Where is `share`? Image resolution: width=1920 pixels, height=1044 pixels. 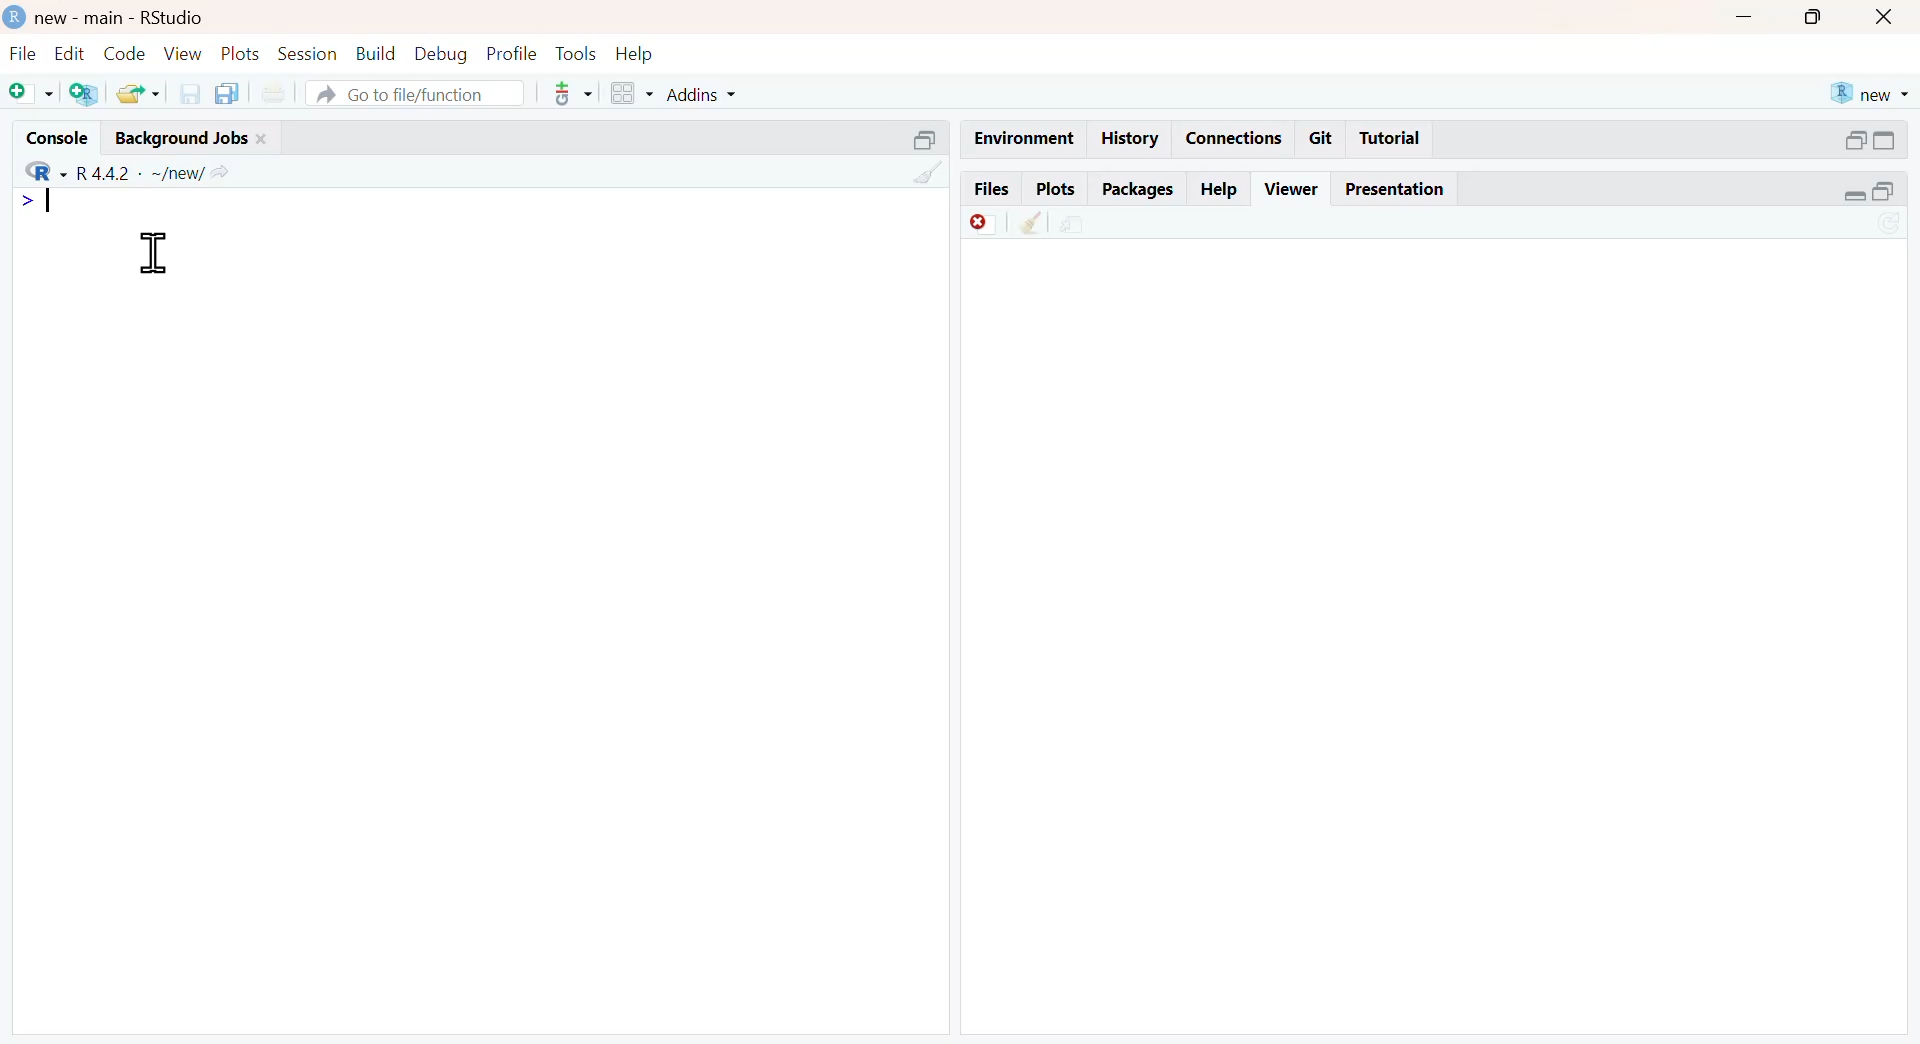 share is located at coordinates (1071, 224).